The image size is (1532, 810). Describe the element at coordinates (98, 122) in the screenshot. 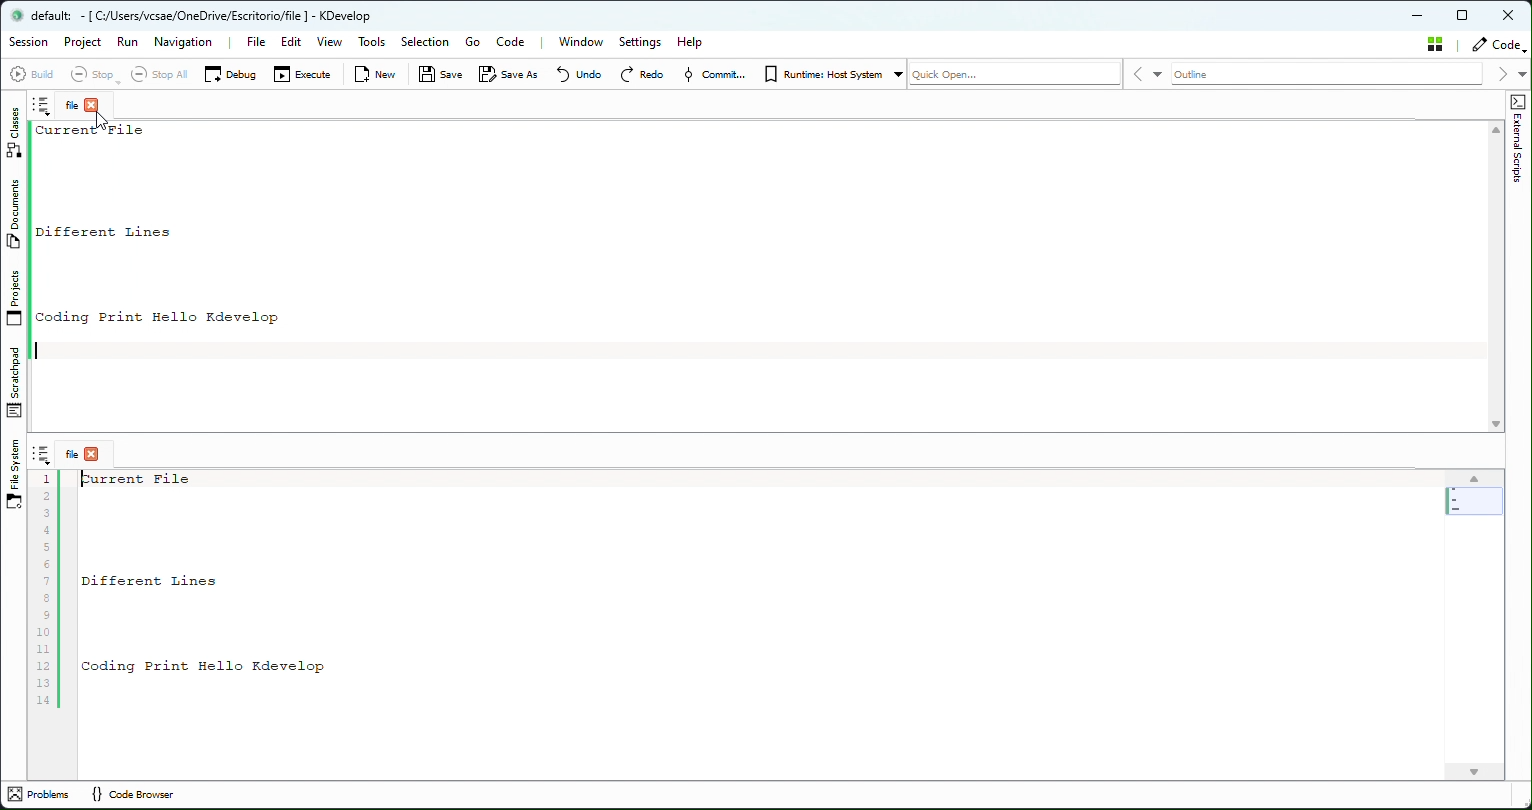

I see `cursor` at that location.